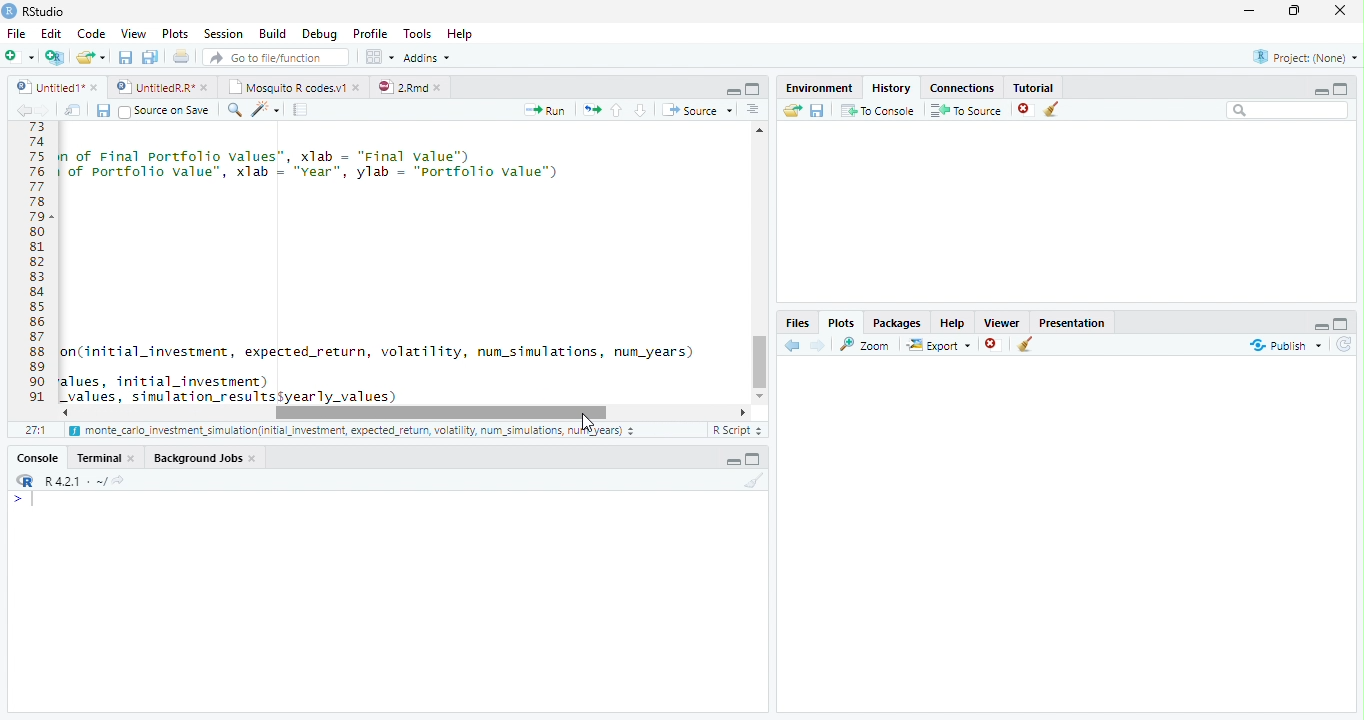 The height and width of the screenshot is (720, 1364). I want to click on Build, so click(273, 34).